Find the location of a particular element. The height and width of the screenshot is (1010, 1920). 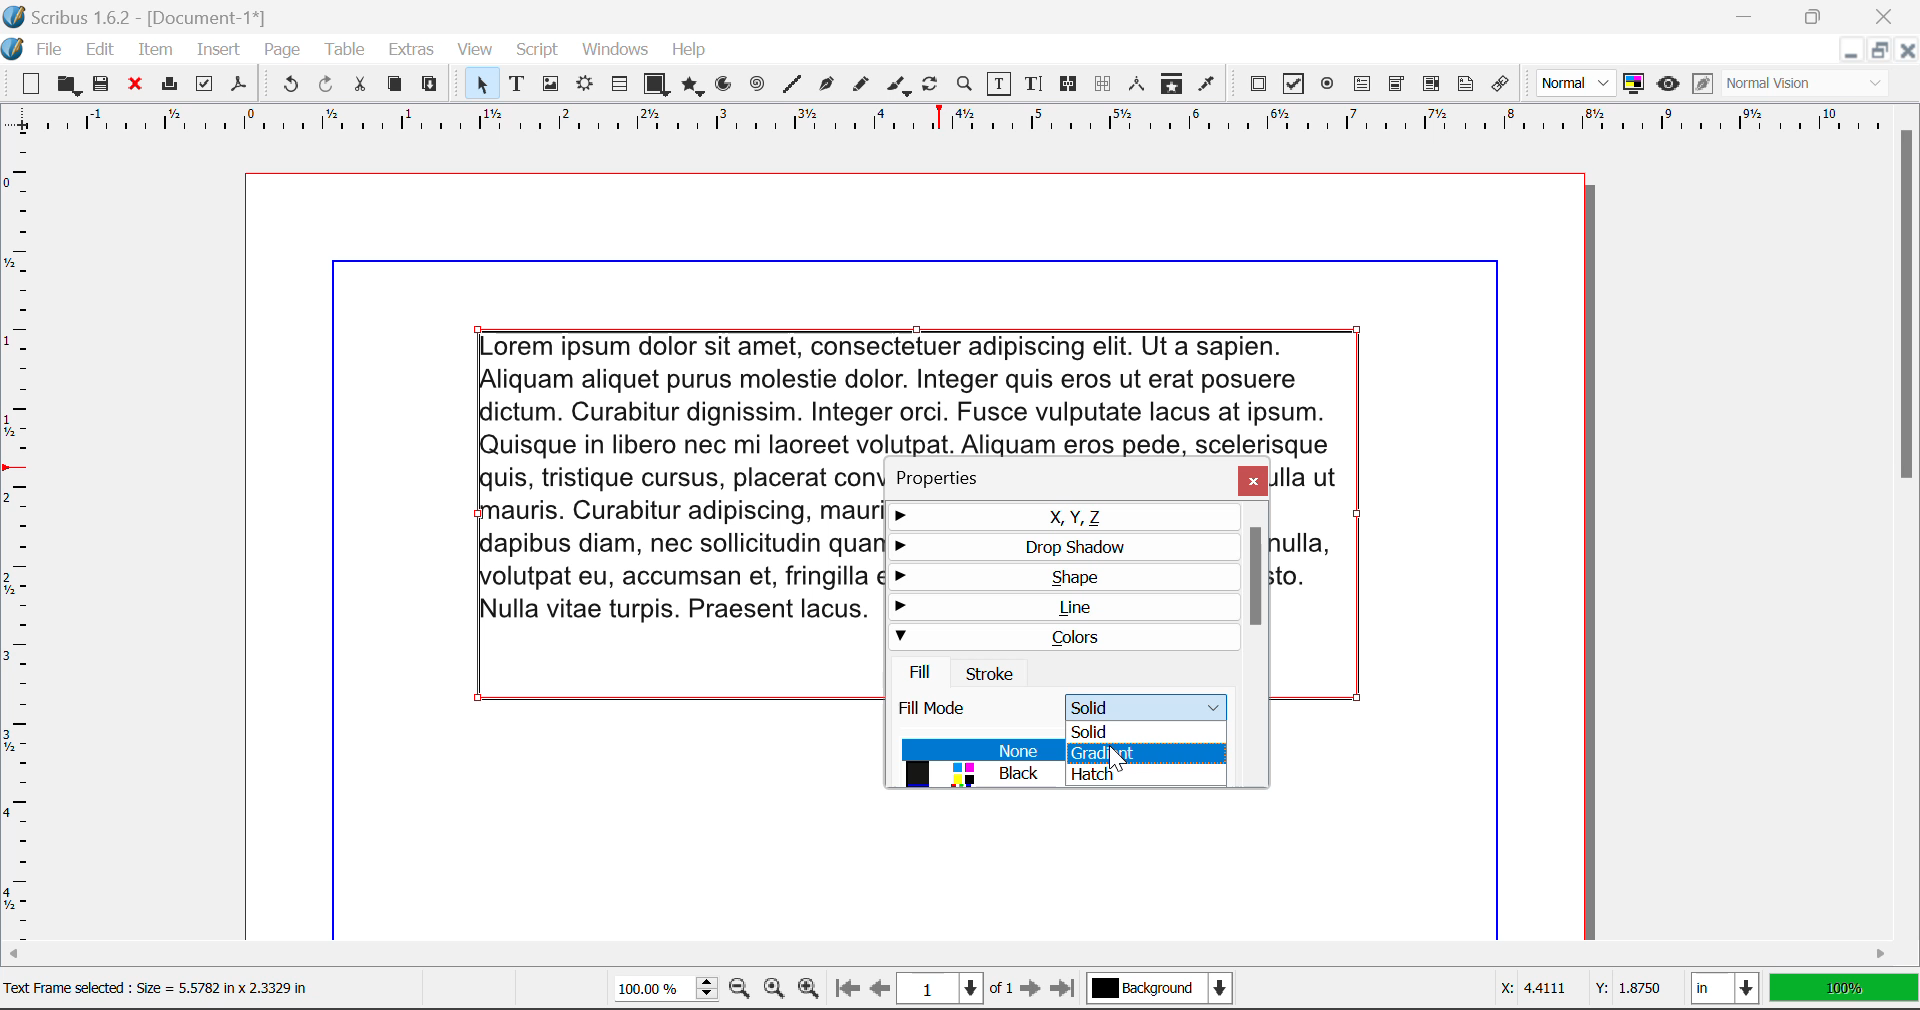

Cursor Coordinates is located at coordinates (1576, 989).